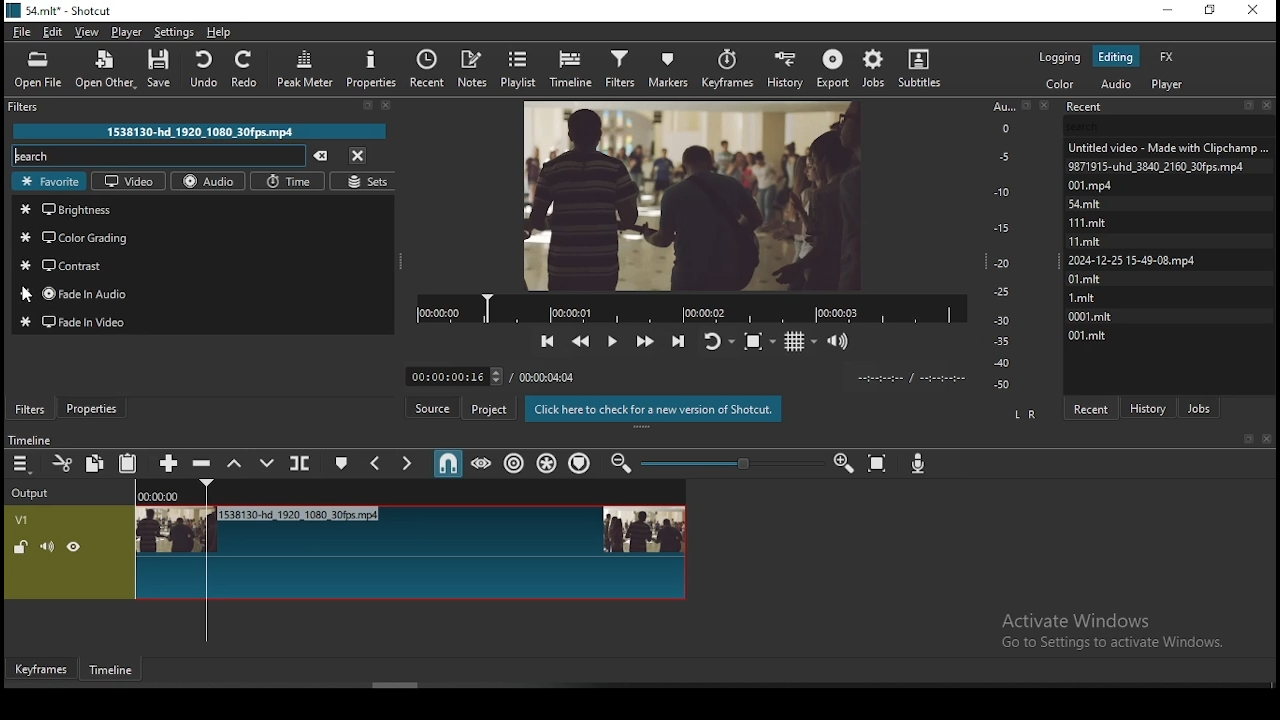 The width and height of the screenshot is (1280, 720). I want to click on playlist, so click(521, 67).